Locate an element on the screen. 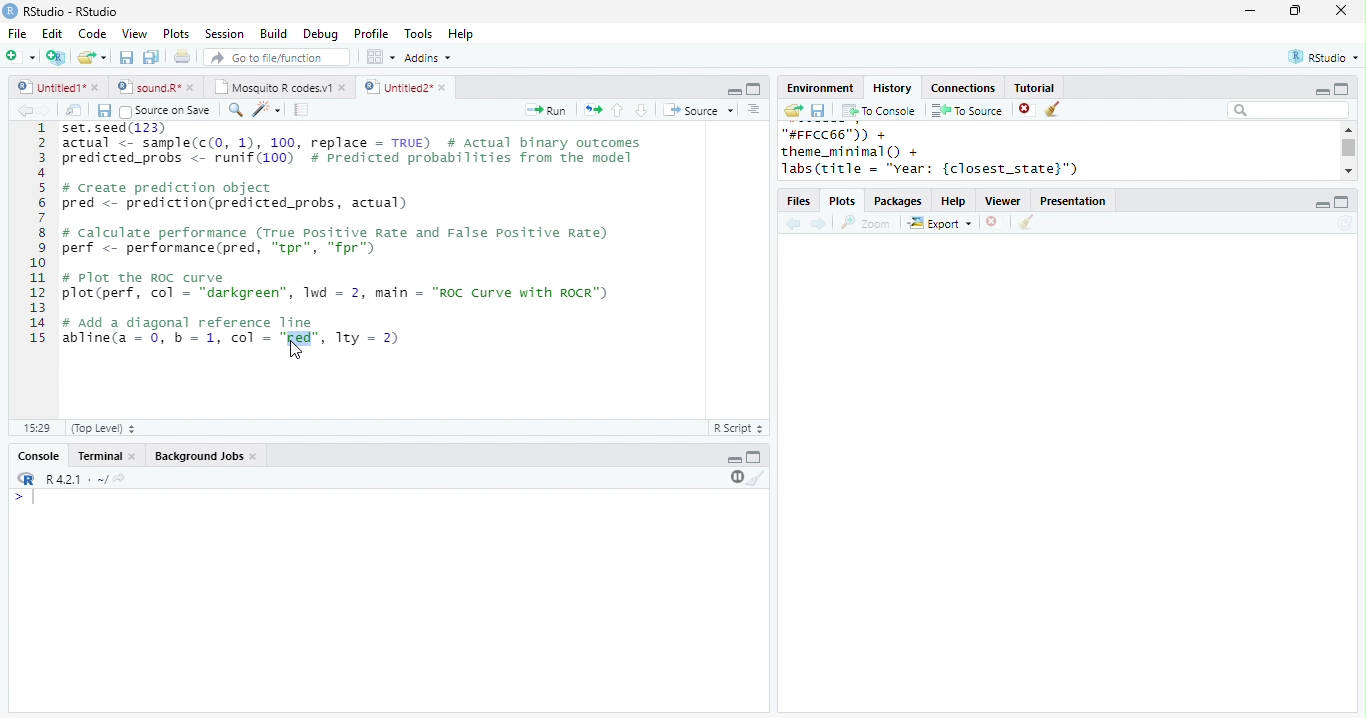 This screenshot has width=1366, height=718. Tutorial is located at coordinates (1033, 87).